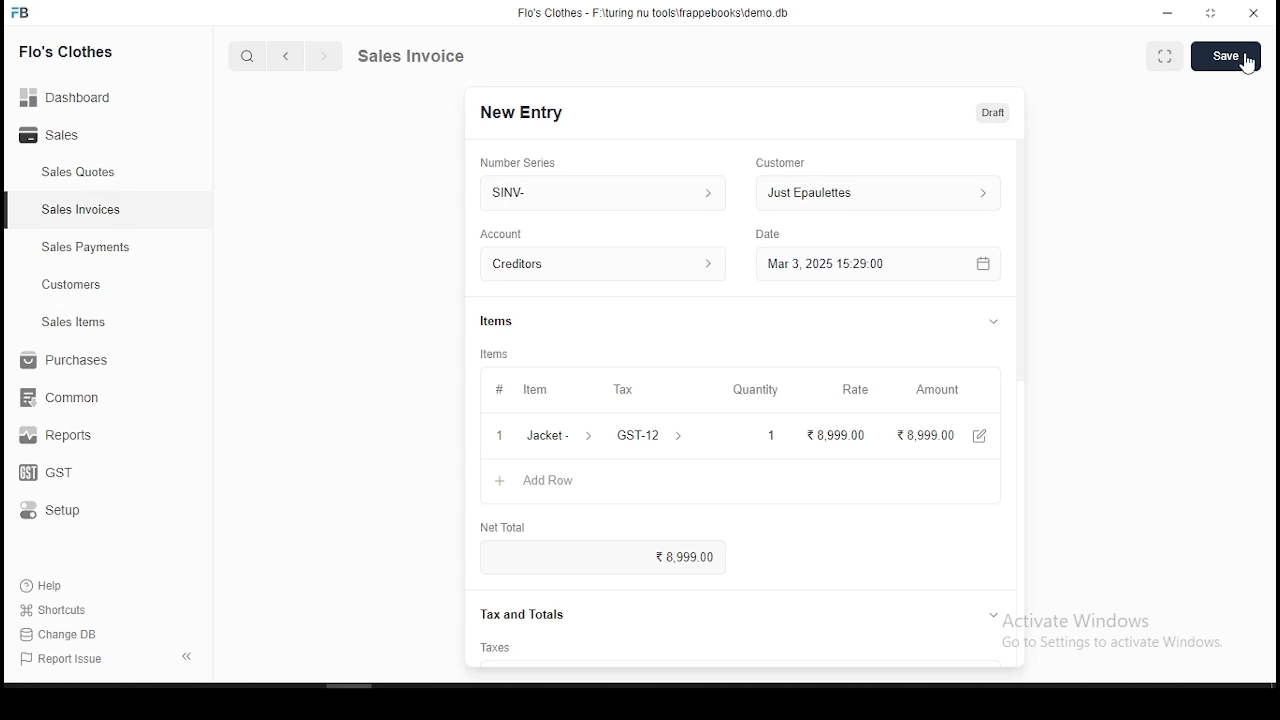 This screenshot has height=720, width=1280. I want to click on SNV, so click(599, 193).